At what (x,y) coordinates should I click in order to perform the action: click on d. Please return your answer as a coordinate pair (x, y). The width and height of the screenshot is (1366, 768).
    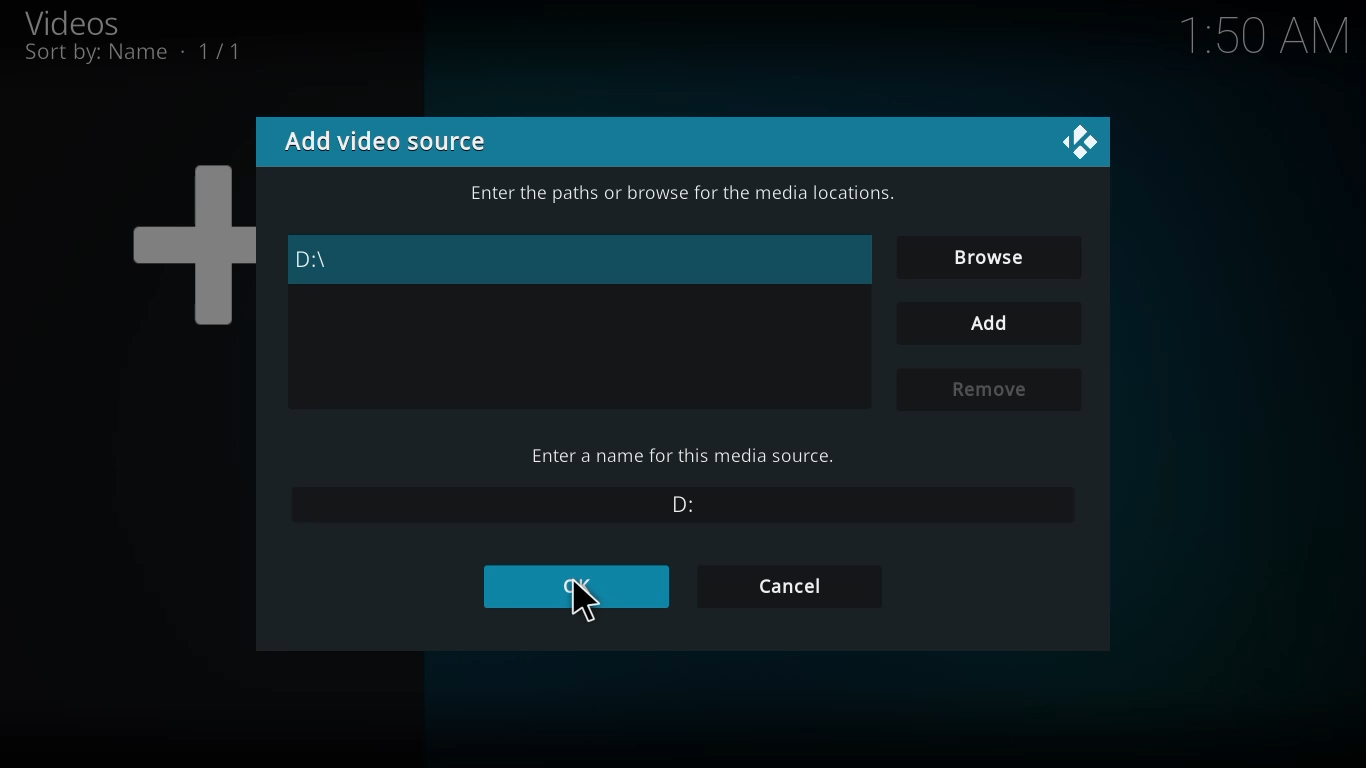
    Looking at the image, I should click on (686, 504).